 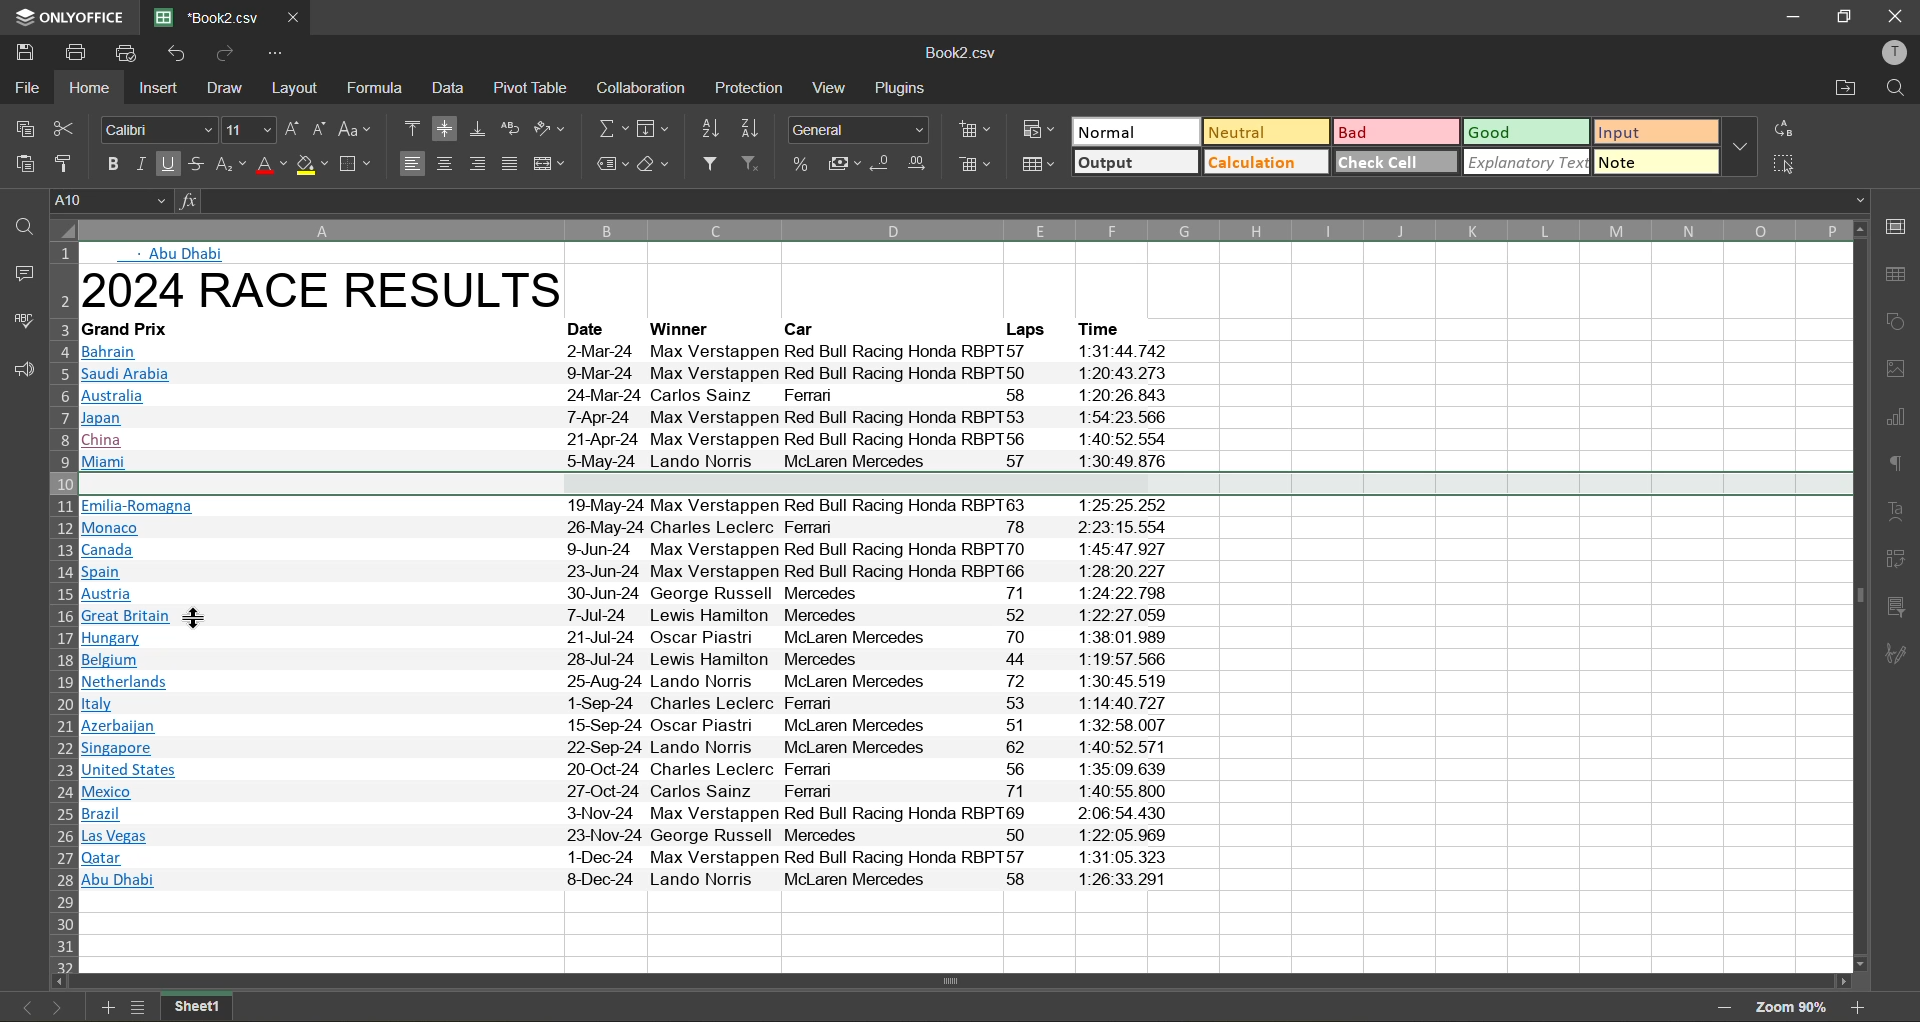 What do you see at coordinates (138, 1007) in the screenshot?
I see `list of sheets` at bounding box center [138, 1007].